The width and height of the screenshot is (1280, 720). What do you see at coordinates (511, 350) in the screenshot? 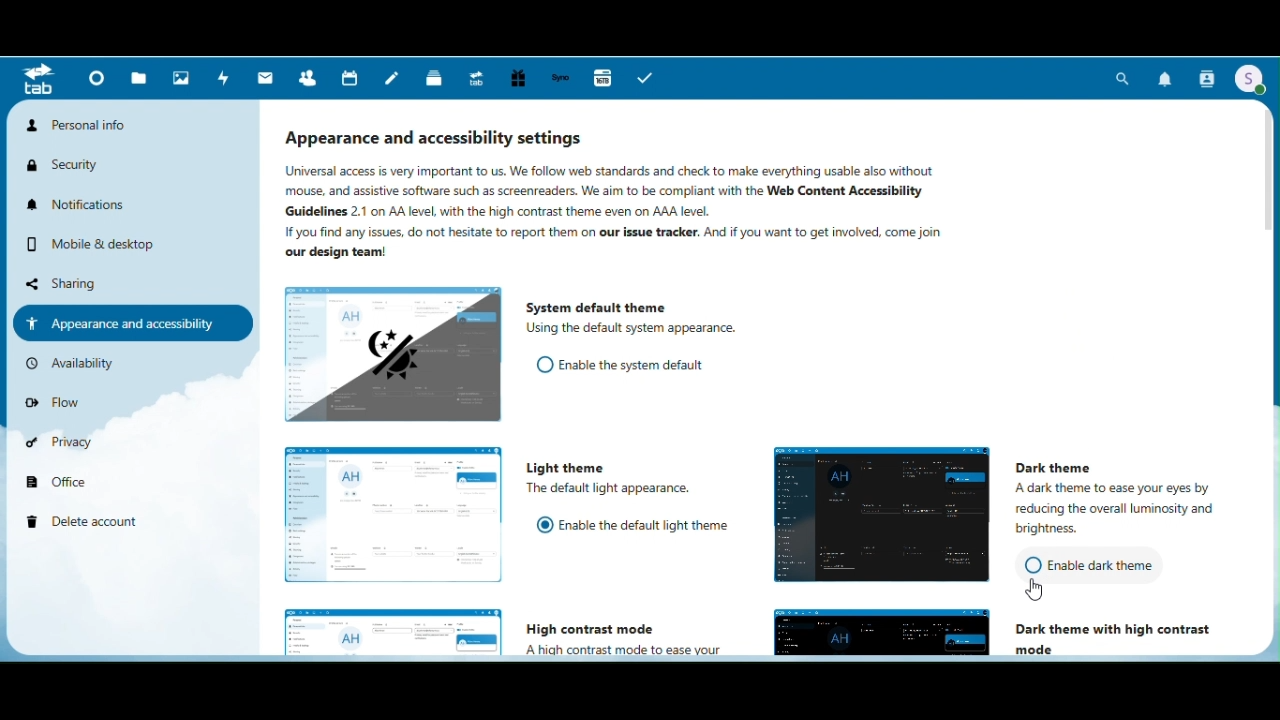
I see `System default theme` at bounding box center [511, 350].